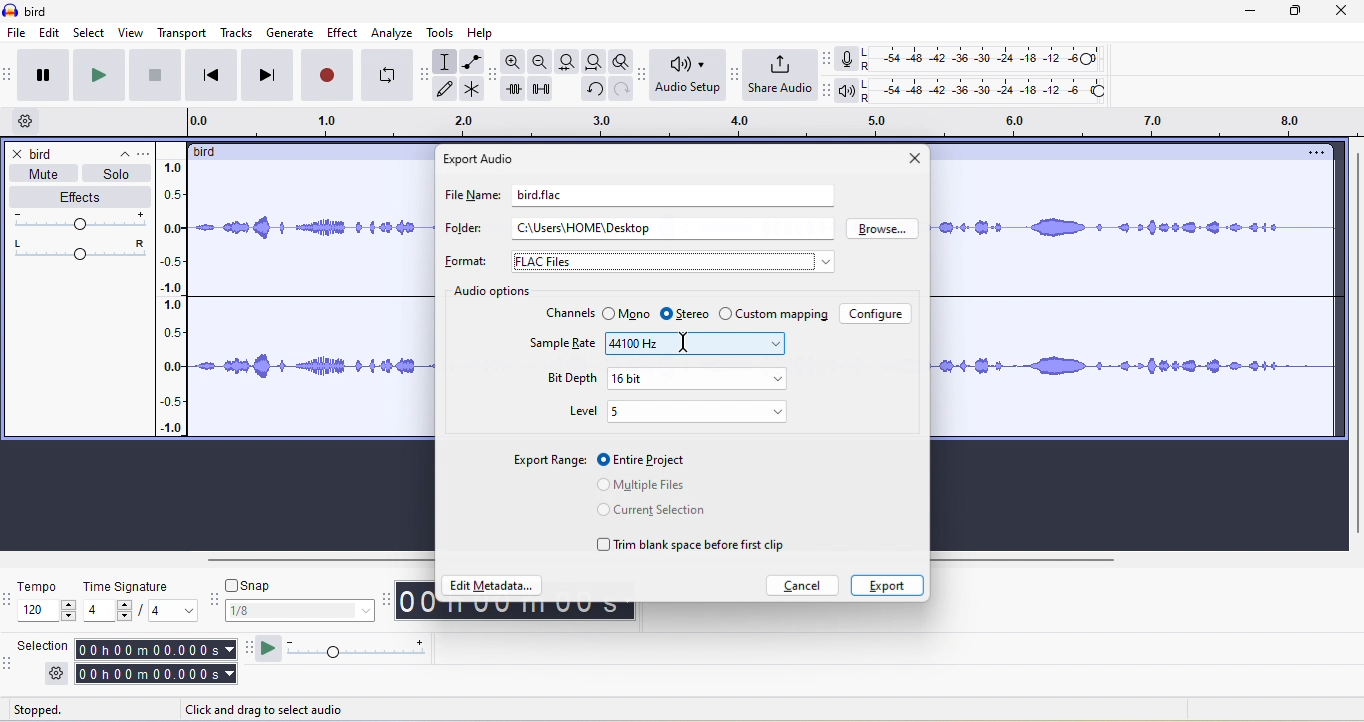 The height and width of the screenshot is (722, 1364). Describe the element at coordinates (301, 612) in the screenshot. I see `snap` at that location.